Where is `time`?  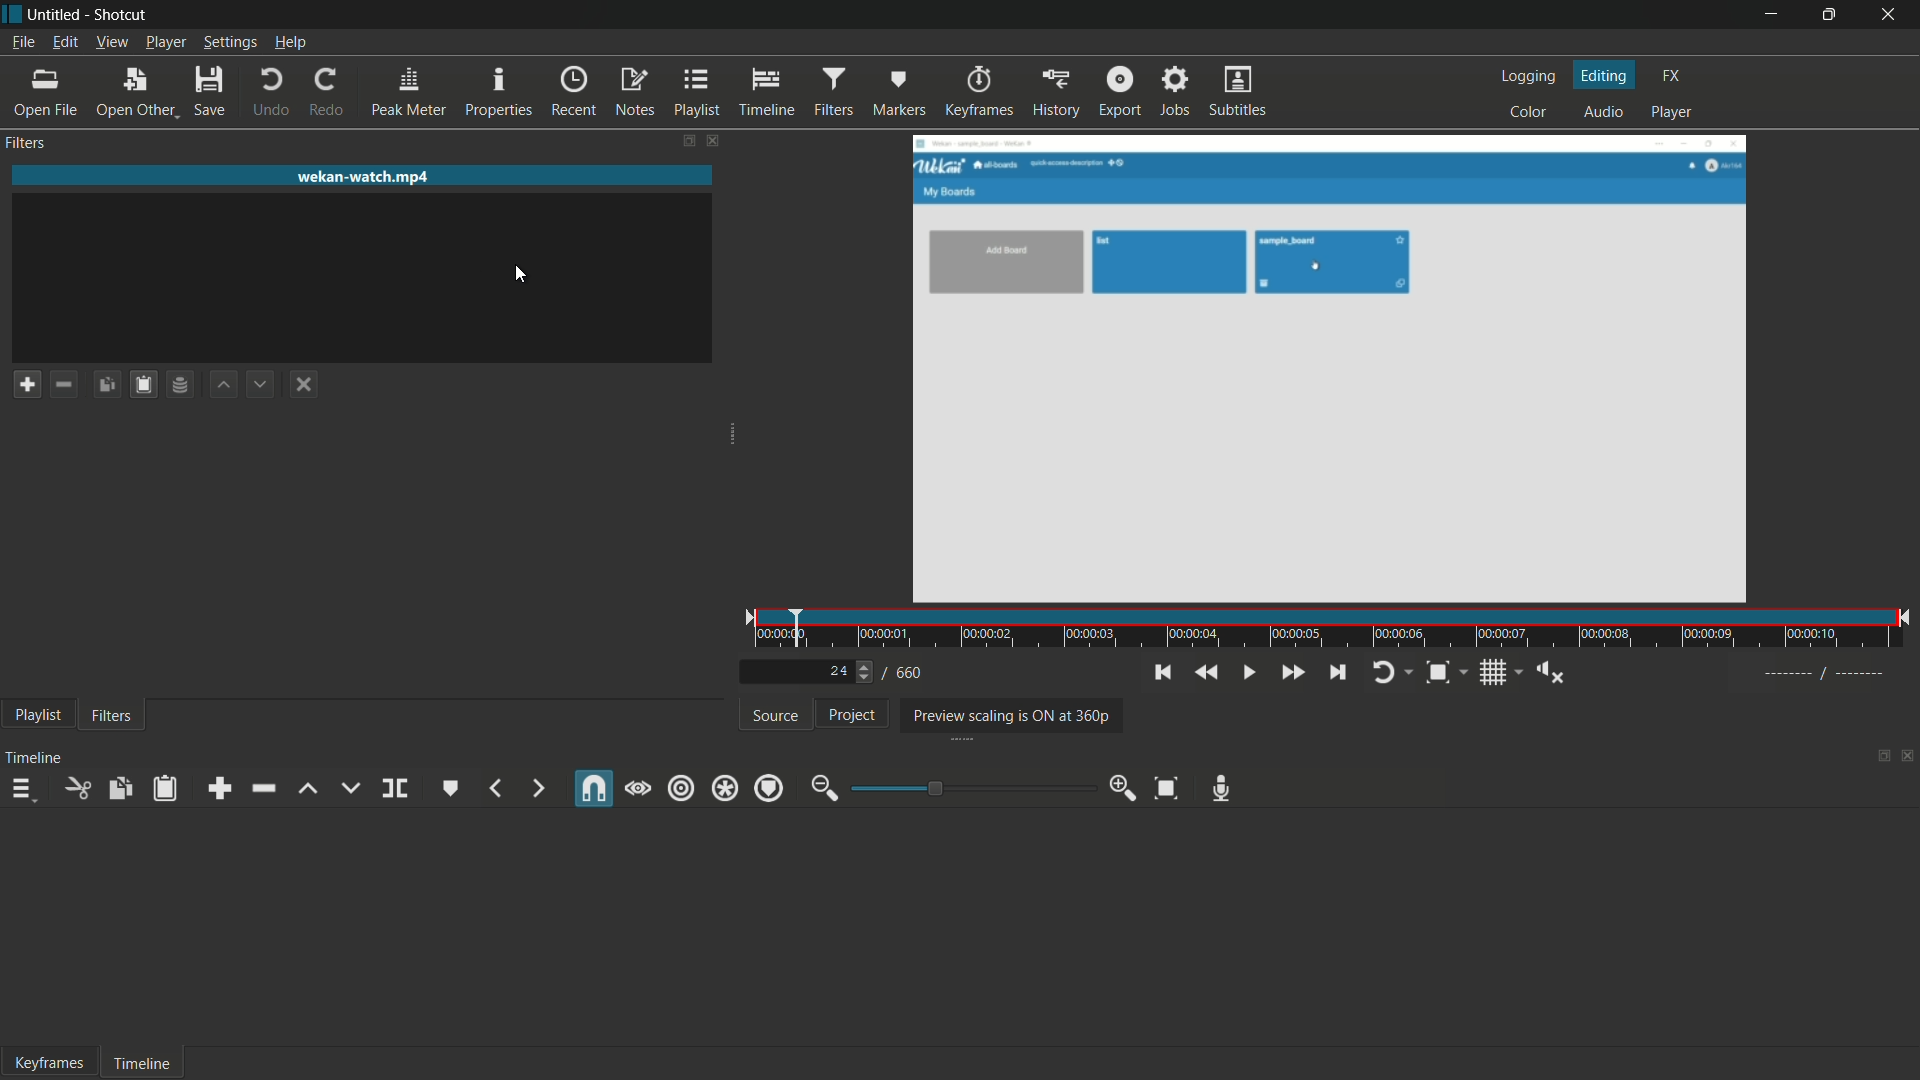
time is located at coordinates (1335, 631).